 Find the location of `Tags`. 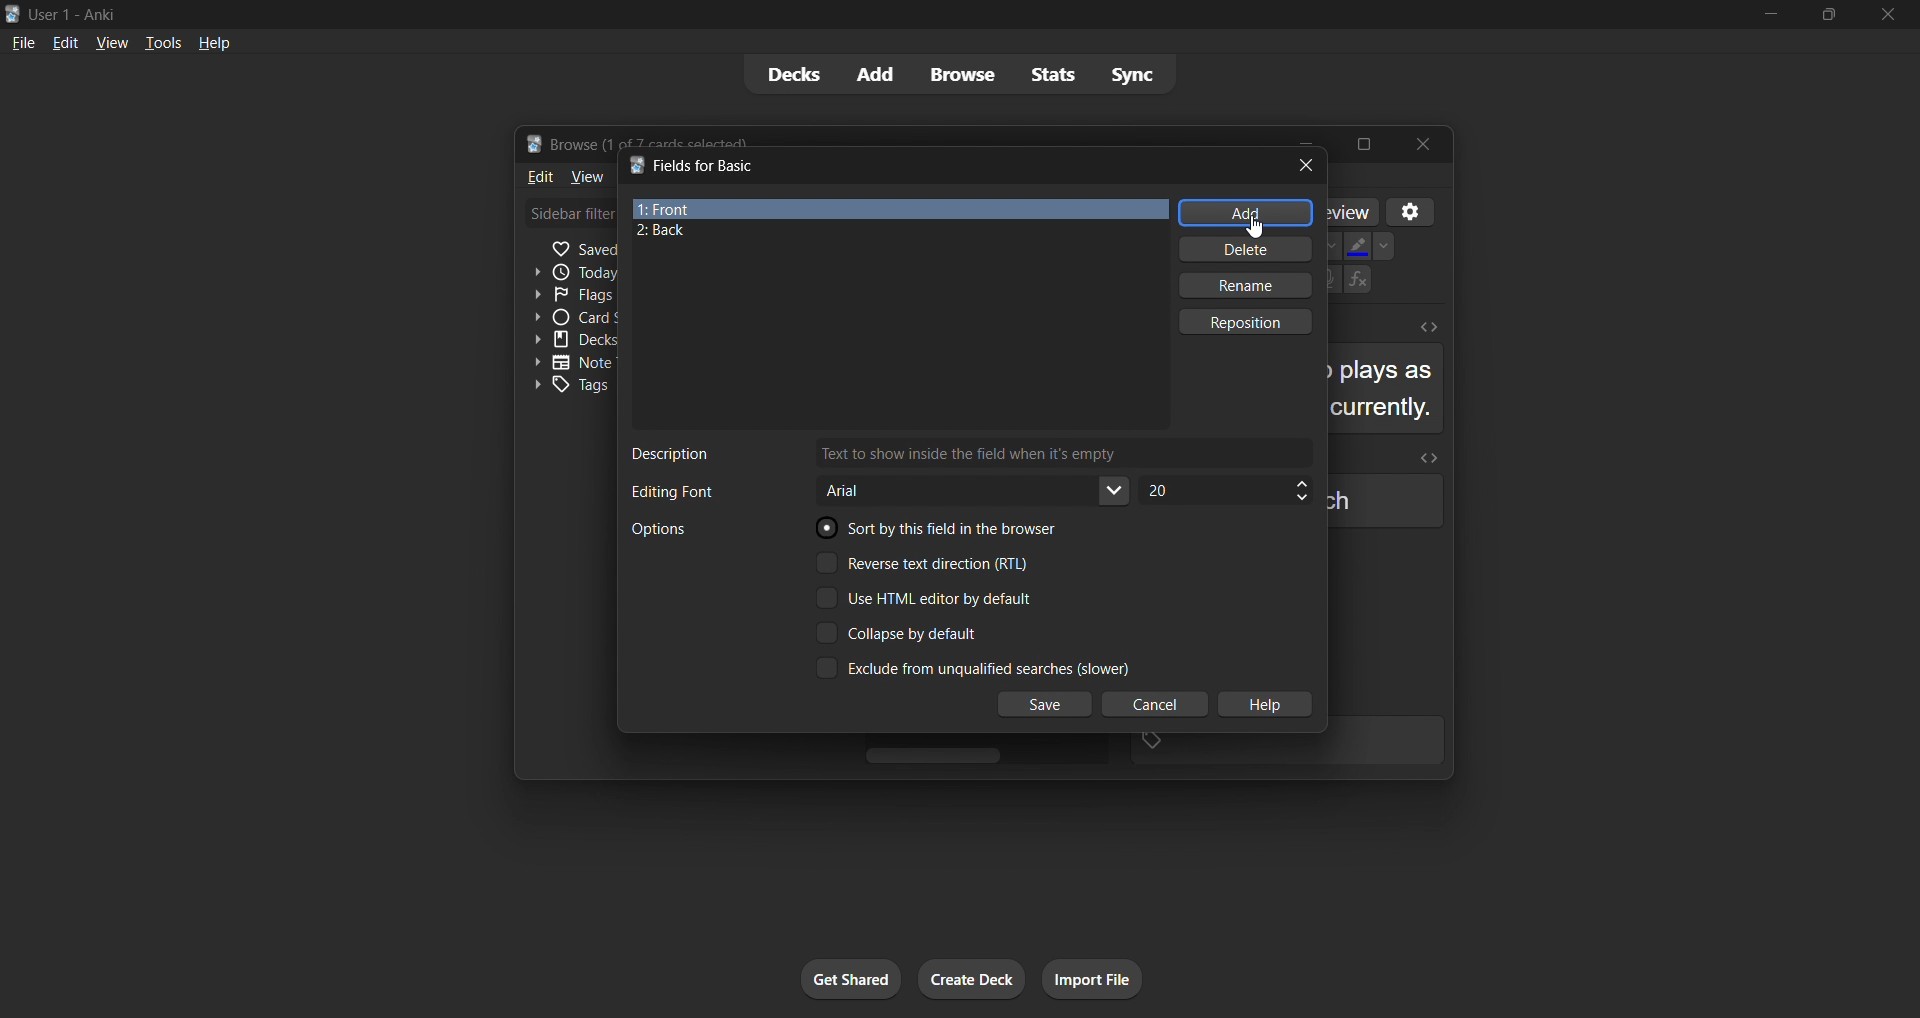

Tags is located at coordinates (570, 387).